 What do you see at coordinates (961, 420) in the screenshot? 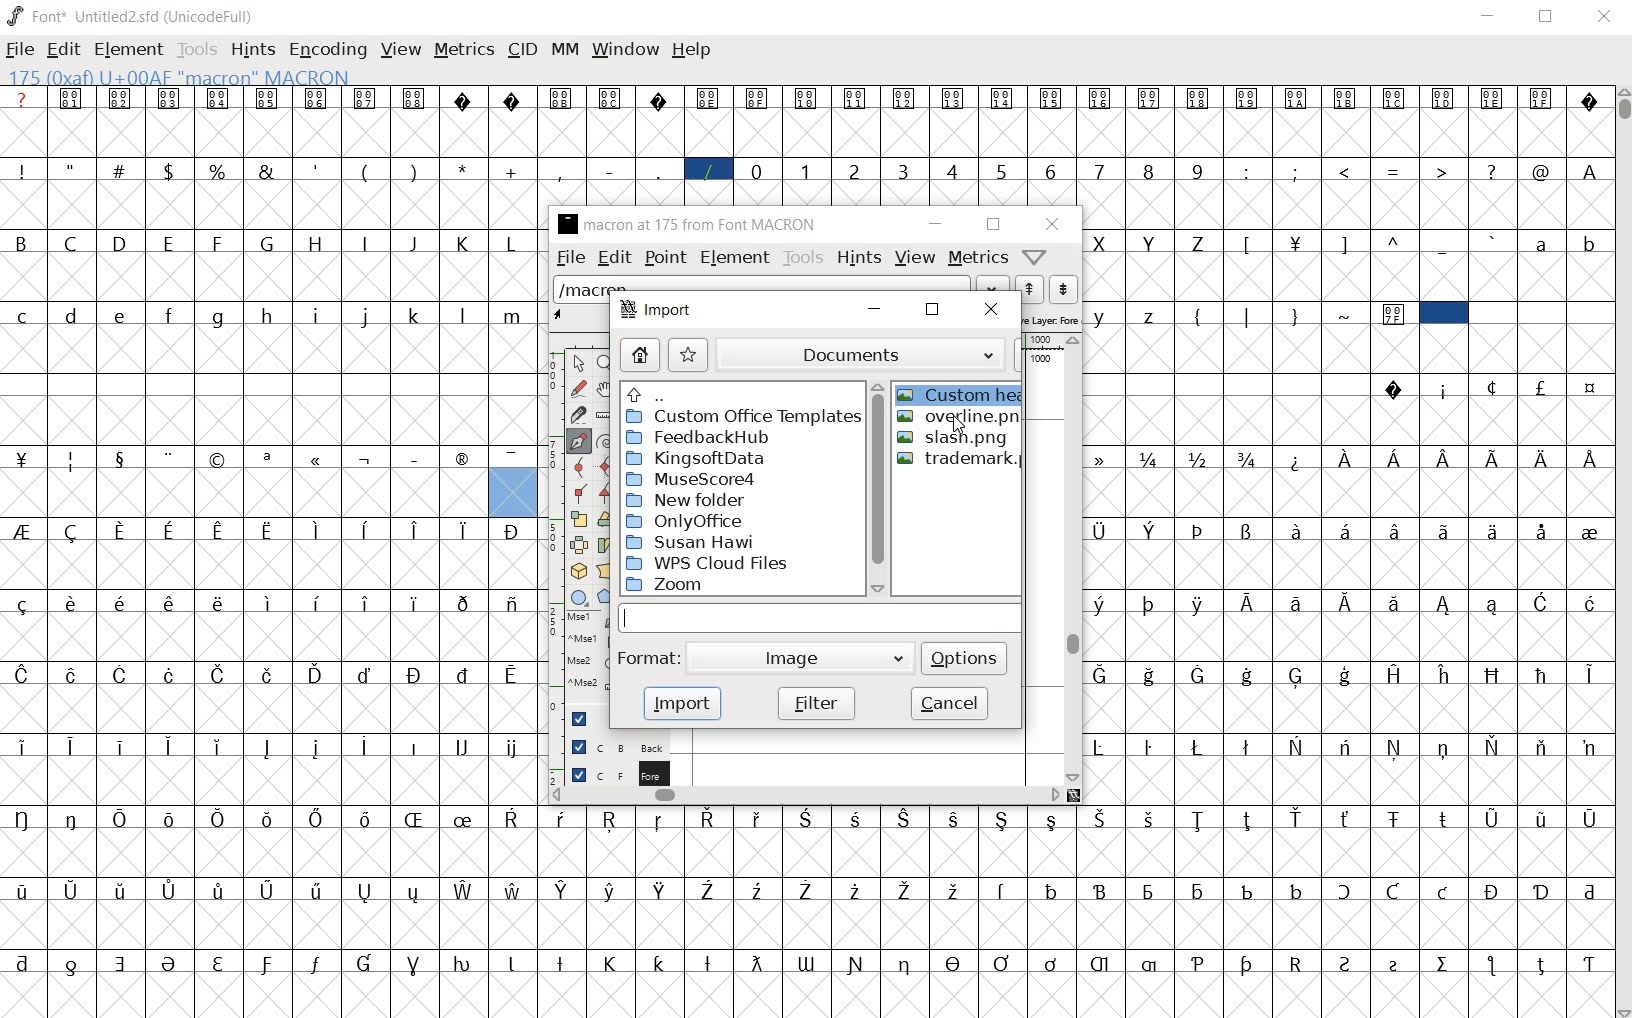
I see `overline.pn` at bounding box center [961, 420].